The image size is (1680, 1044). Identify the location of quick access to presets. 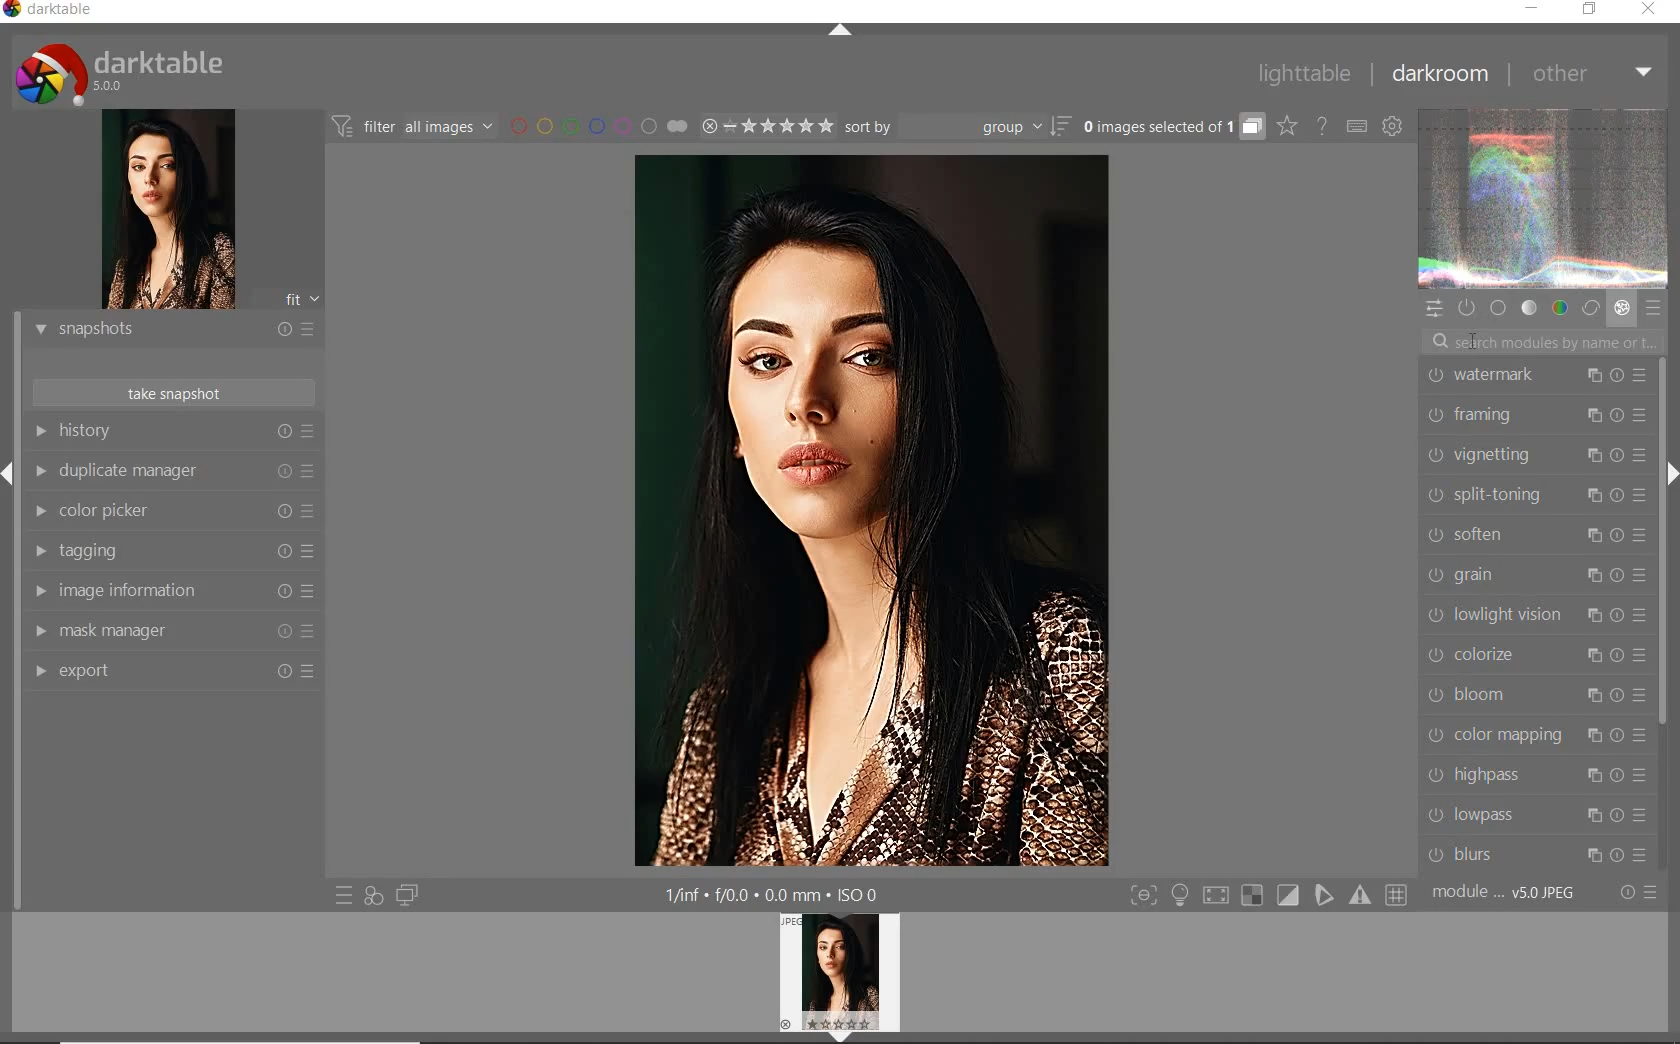
(341, 895).